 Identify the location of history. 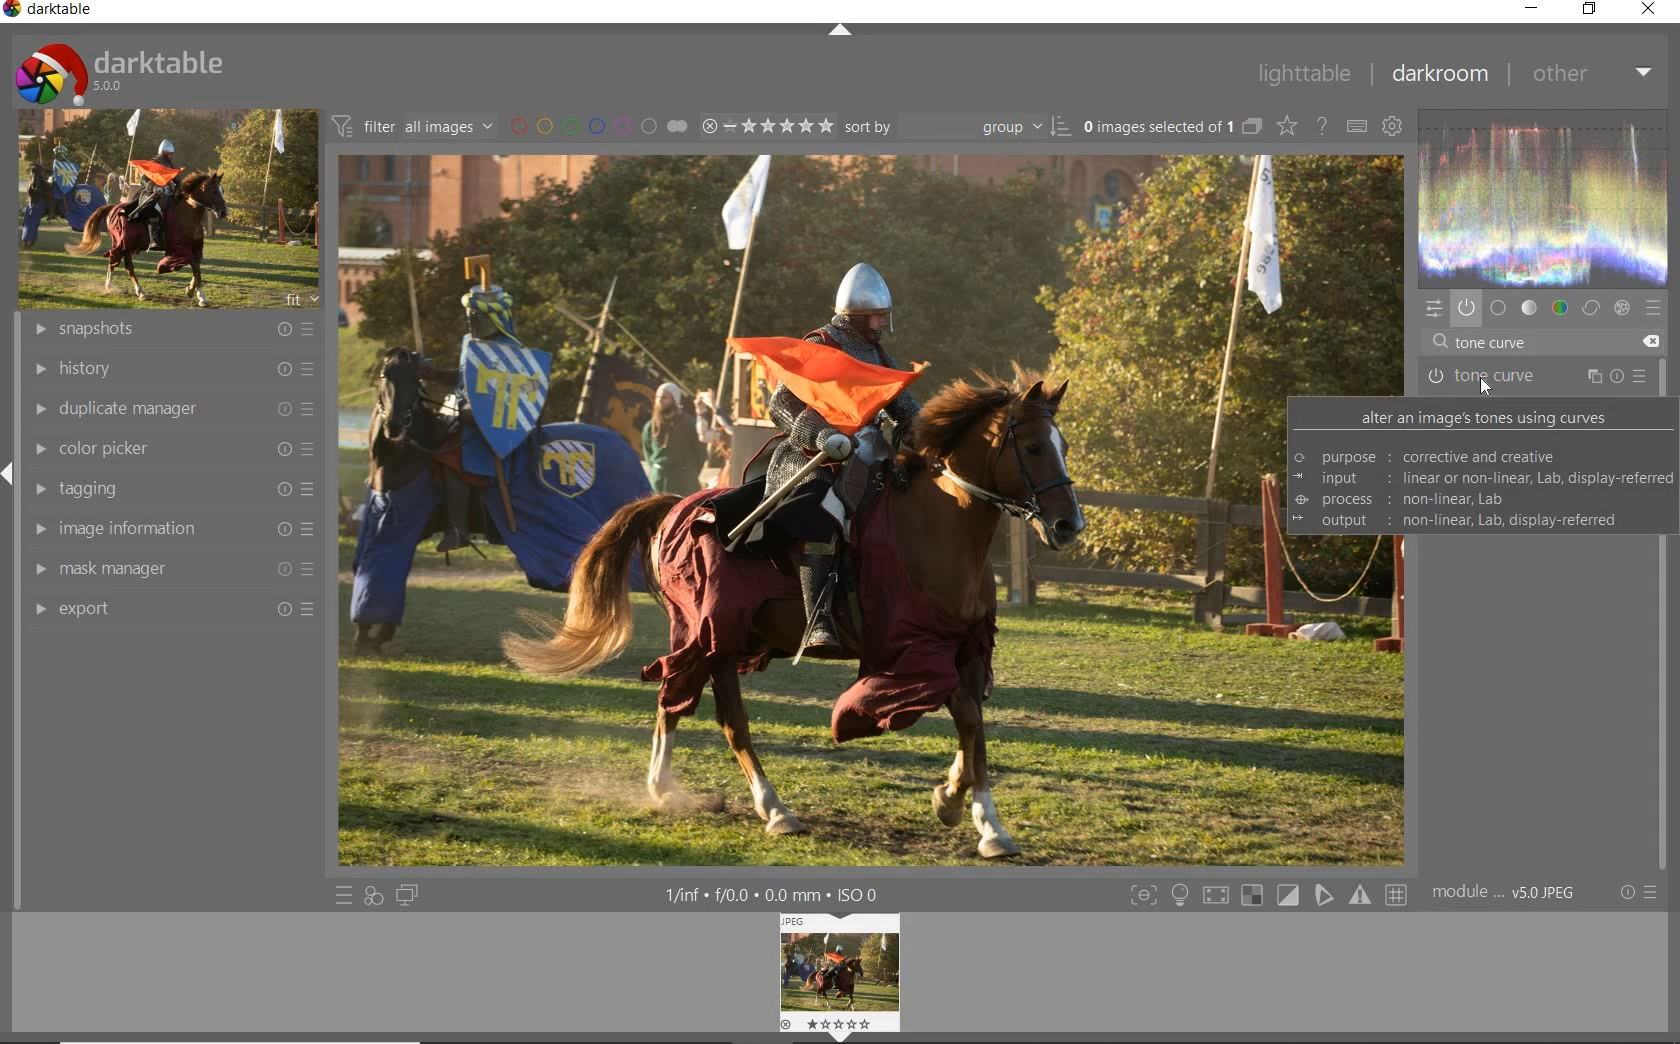
(171, 370).